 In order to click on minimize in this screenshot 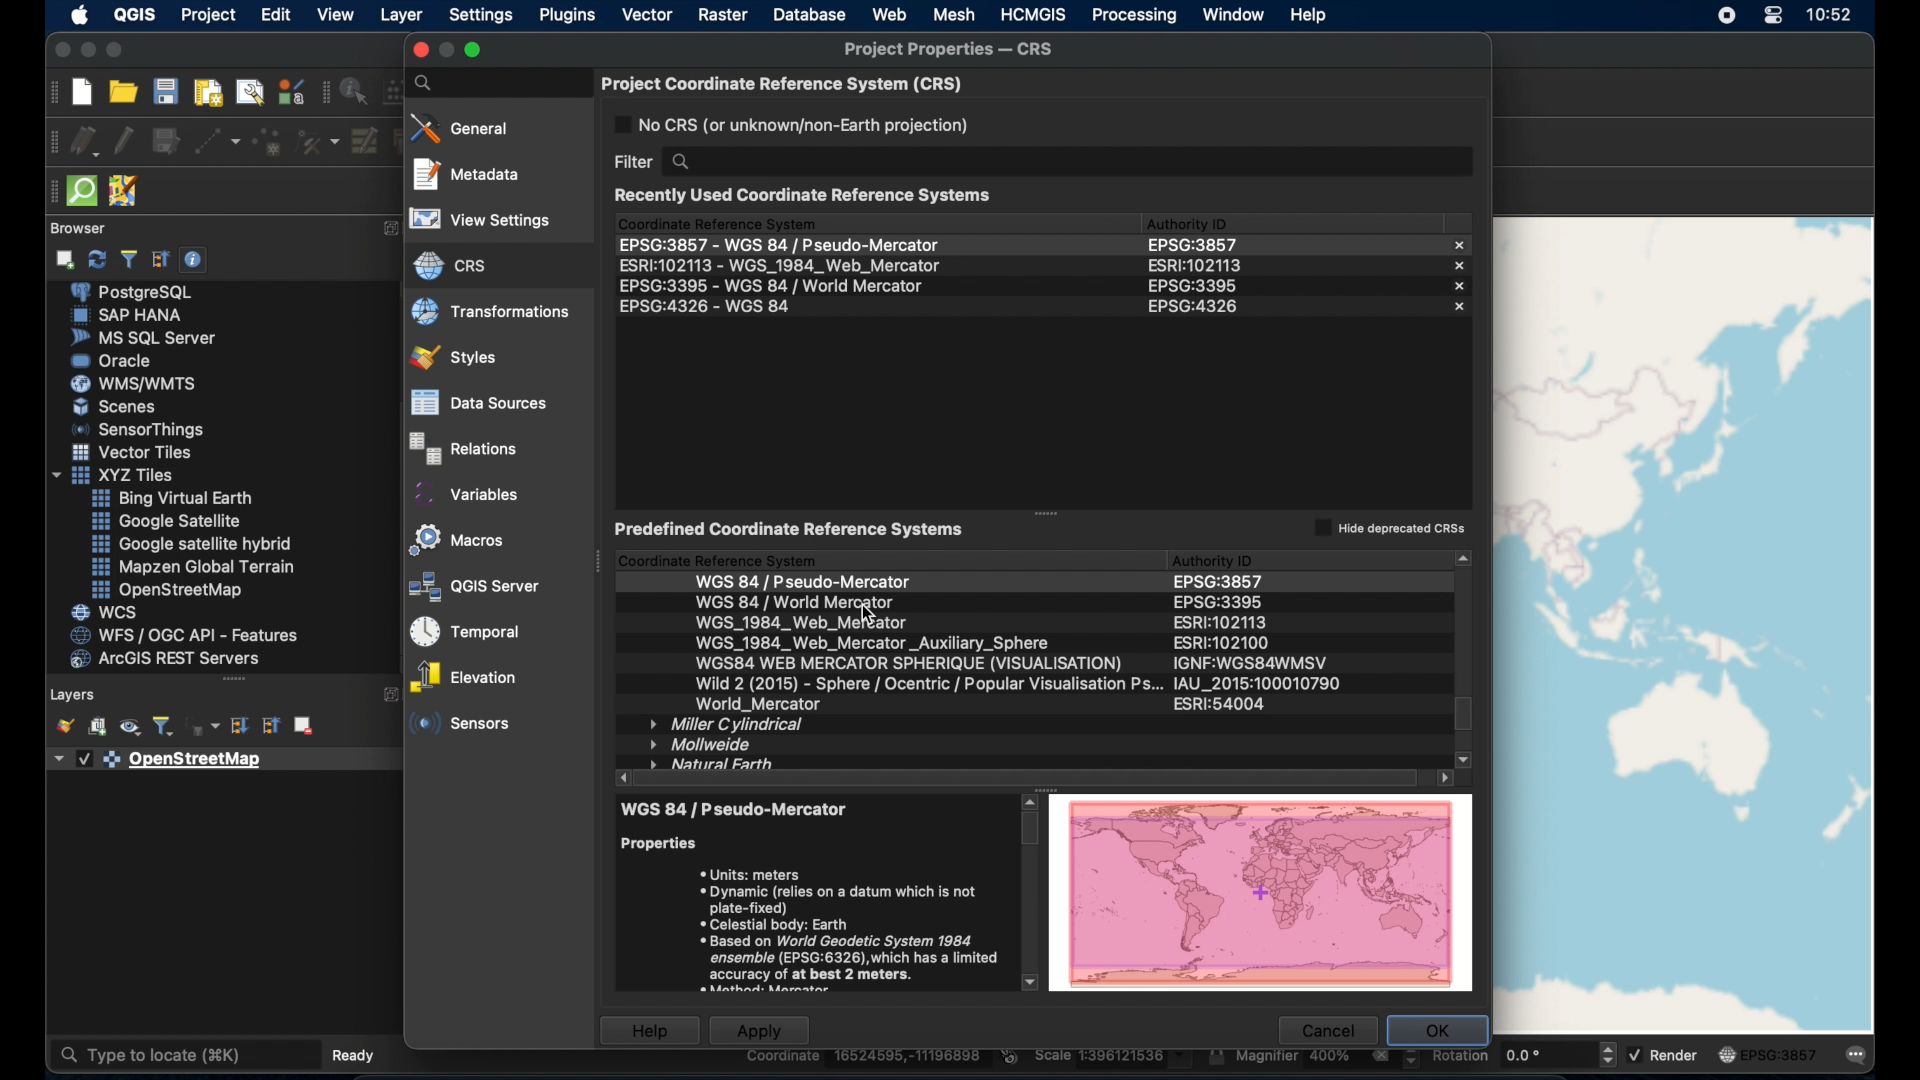, I will do `click(88, 50)`.